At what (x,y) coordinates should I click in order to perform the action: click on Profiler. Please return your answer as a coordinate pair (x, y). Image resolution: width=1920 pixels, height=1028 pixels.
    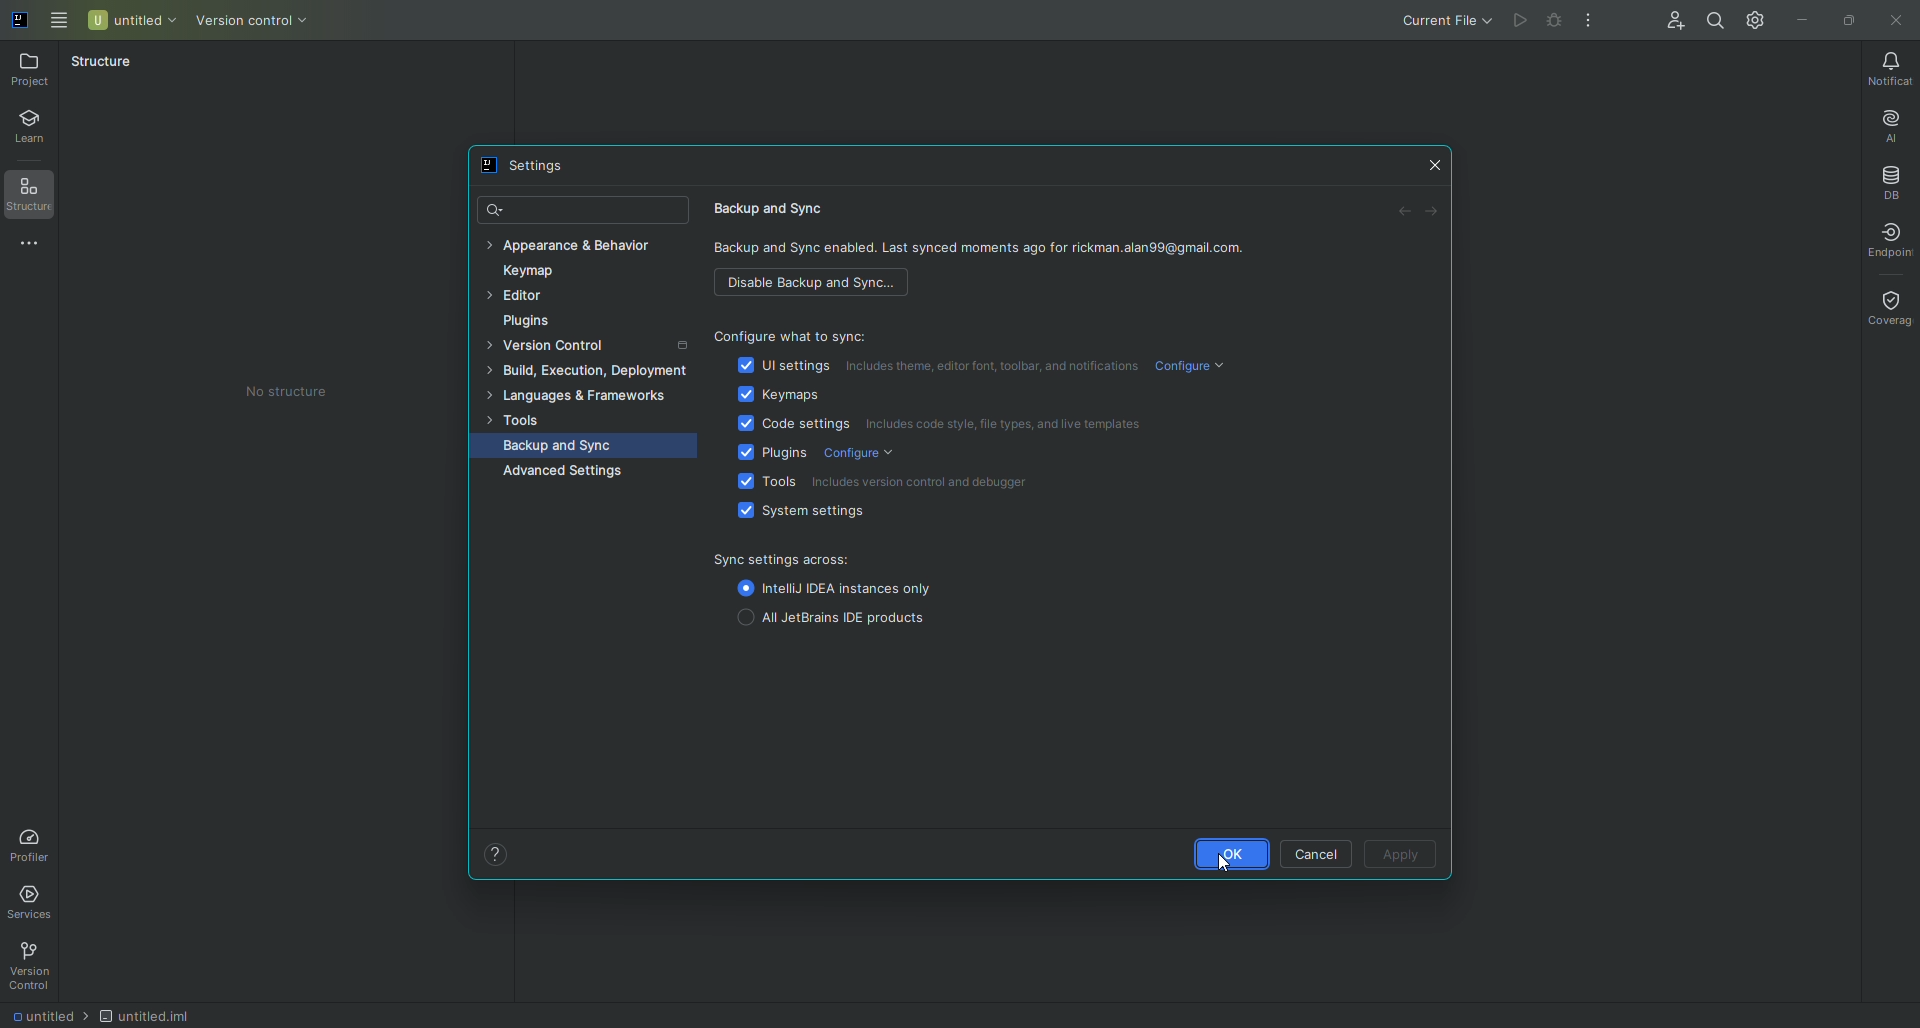
    Looking at the image, I should click on (30, 841).